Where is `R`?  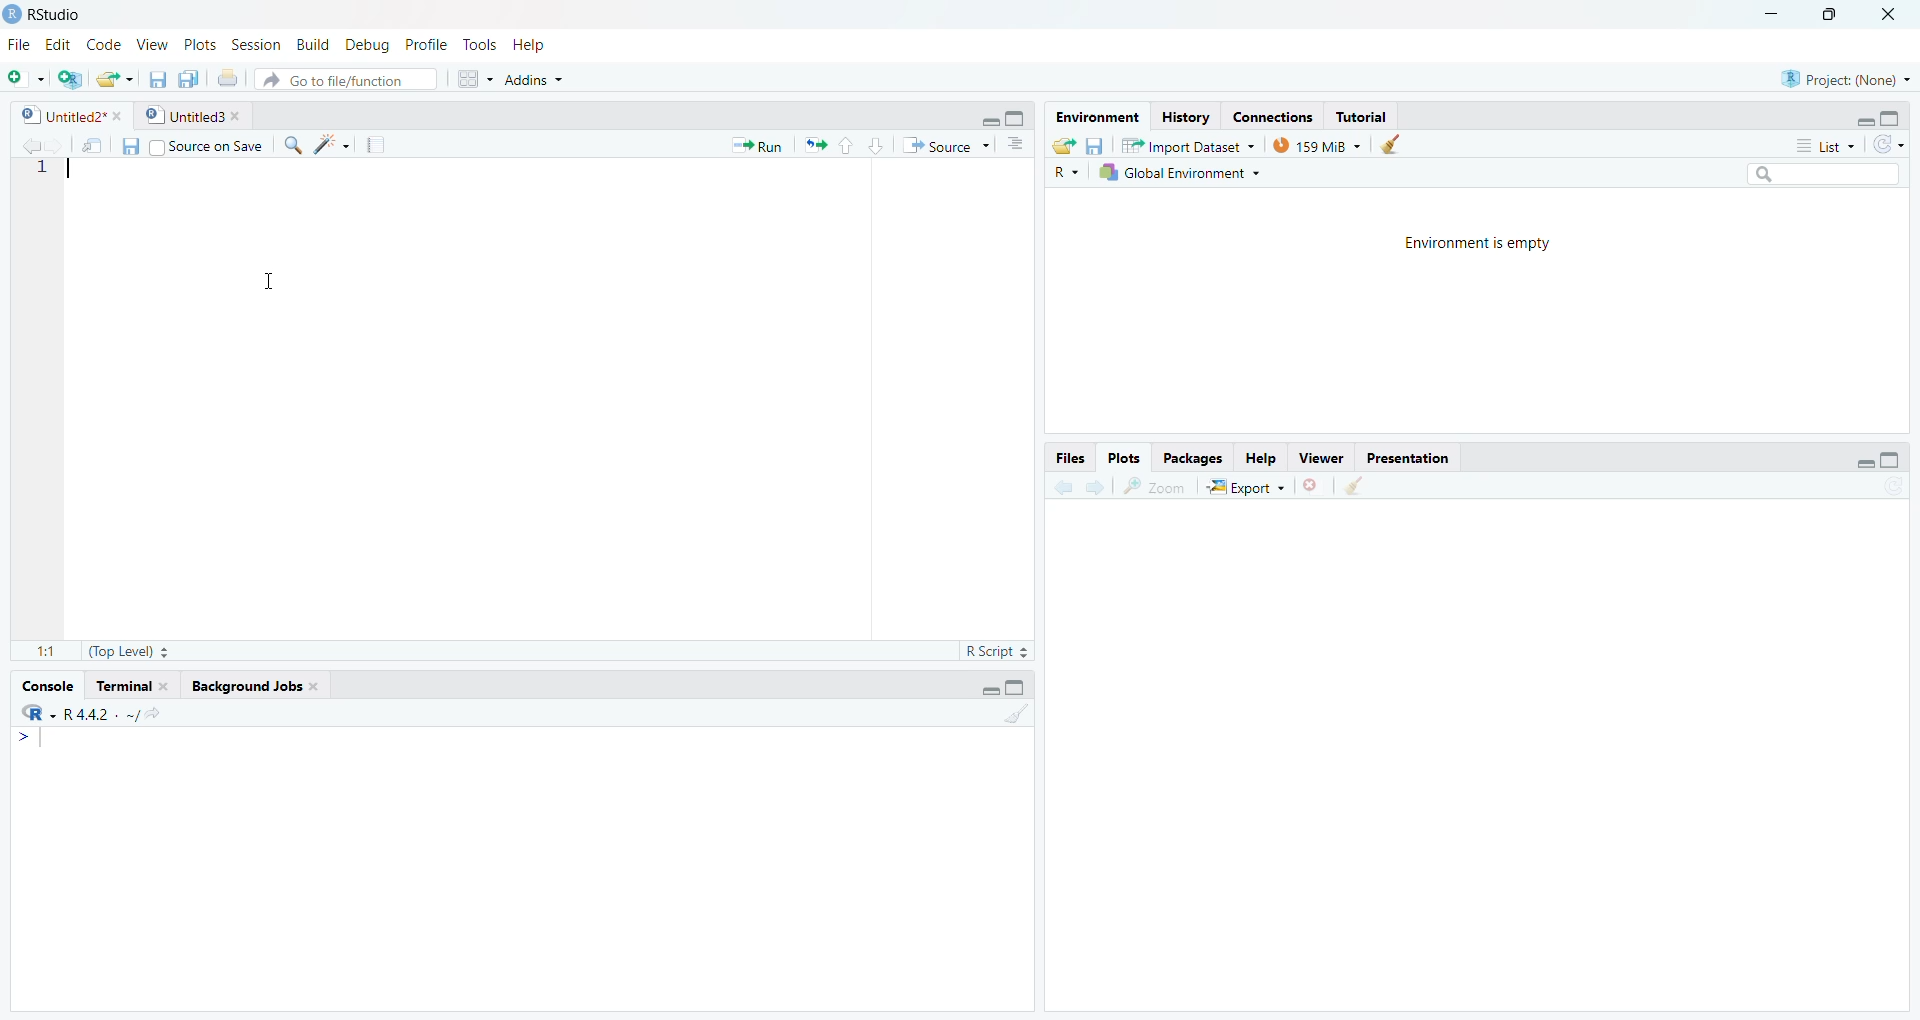
R is located at coordinates (40, 714).